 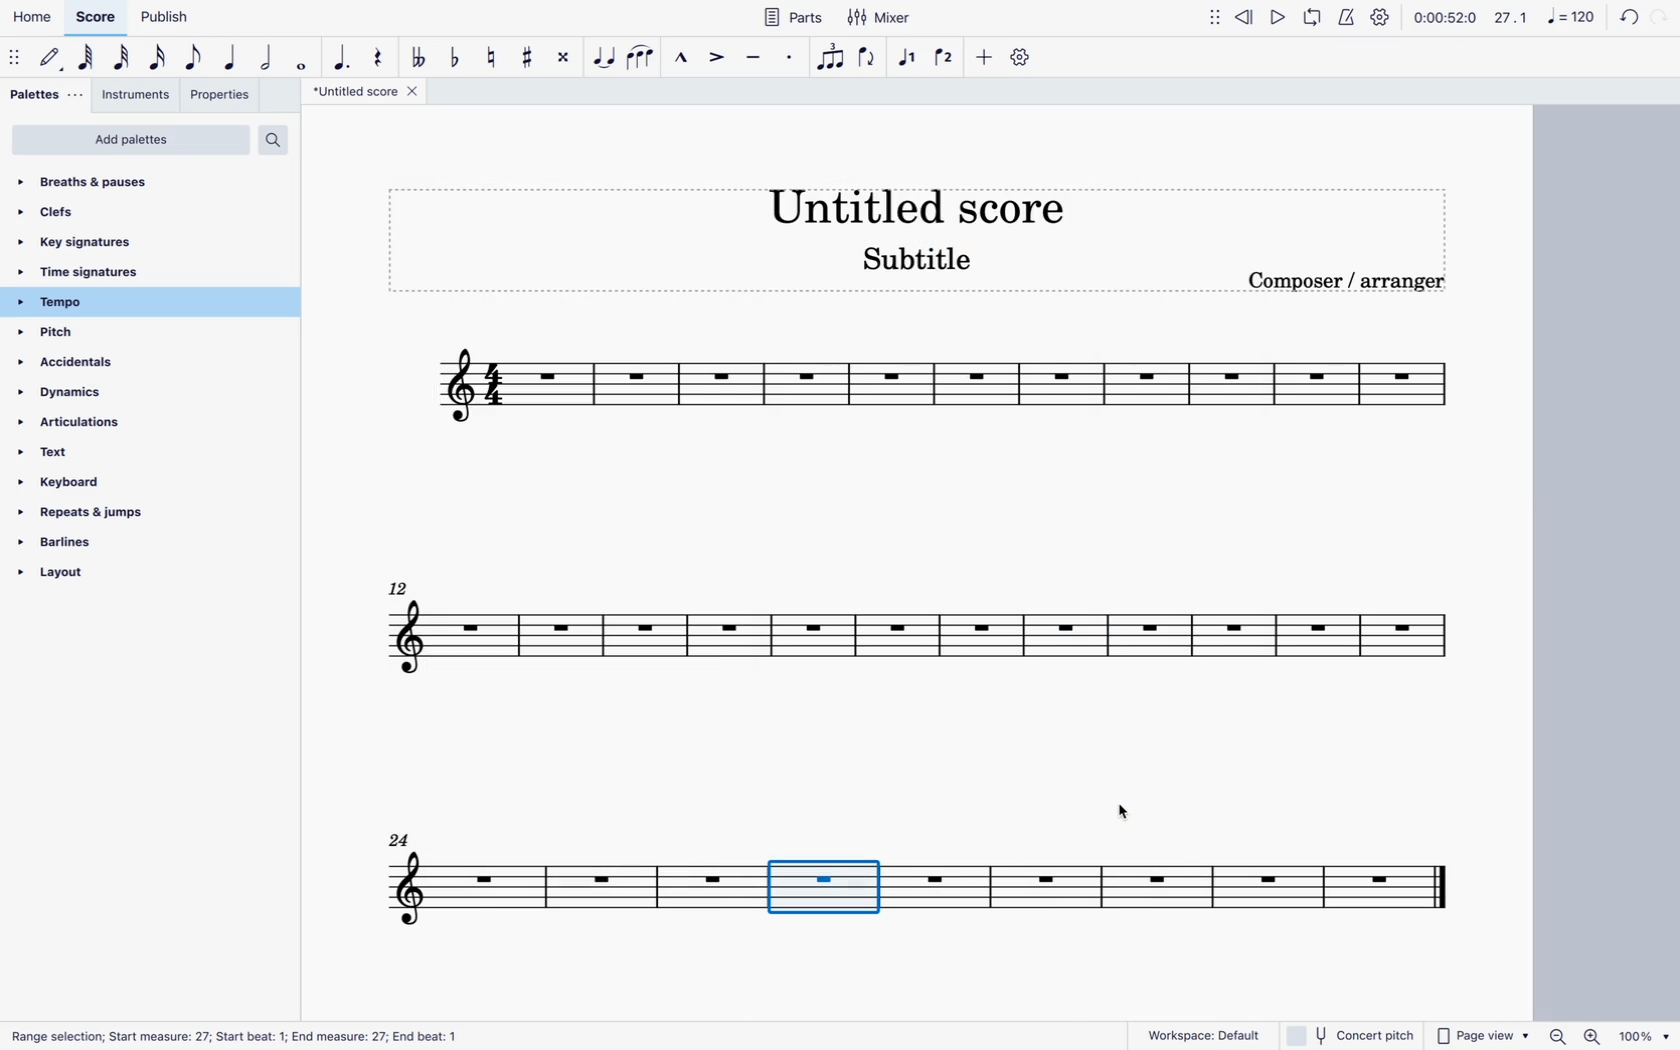 What do you see at coordinates (905, 886) in the screenshot?
I see `score` at bounding box center [905, 886].